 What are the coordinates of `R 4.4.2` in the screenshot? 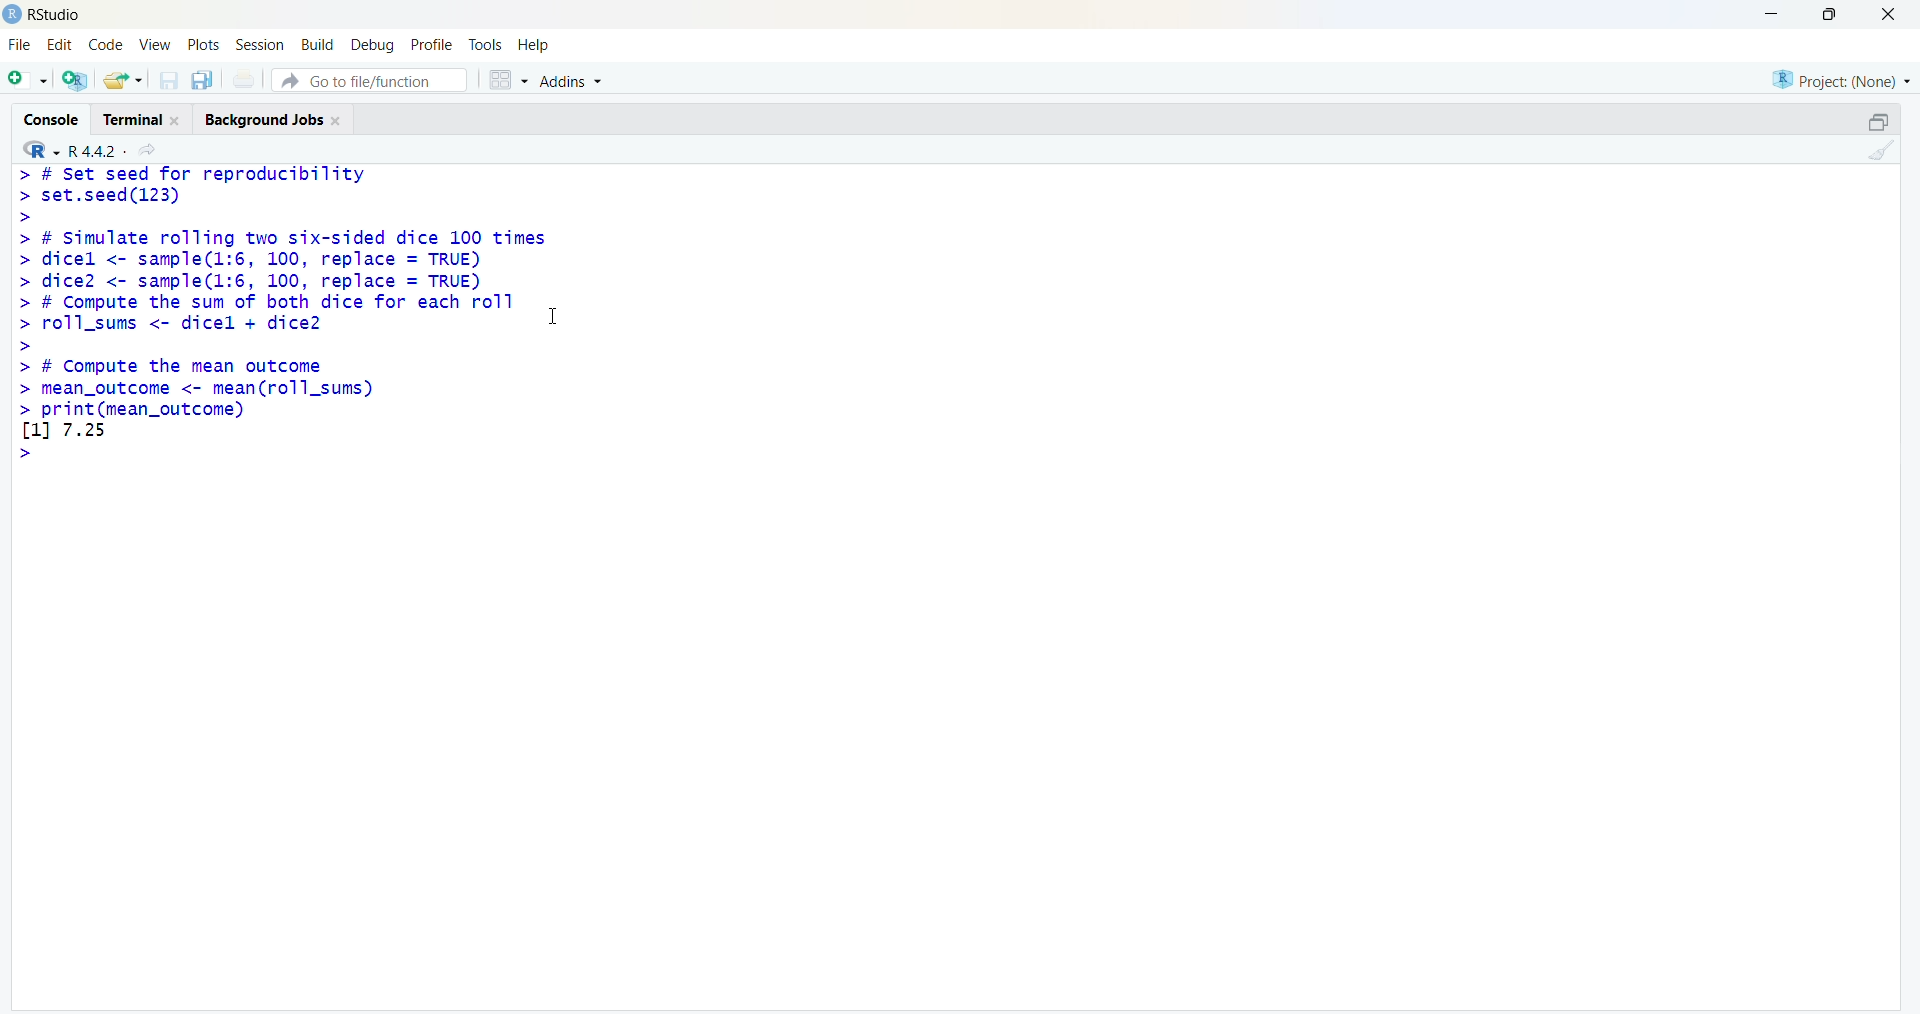 It's located at (98, 152).